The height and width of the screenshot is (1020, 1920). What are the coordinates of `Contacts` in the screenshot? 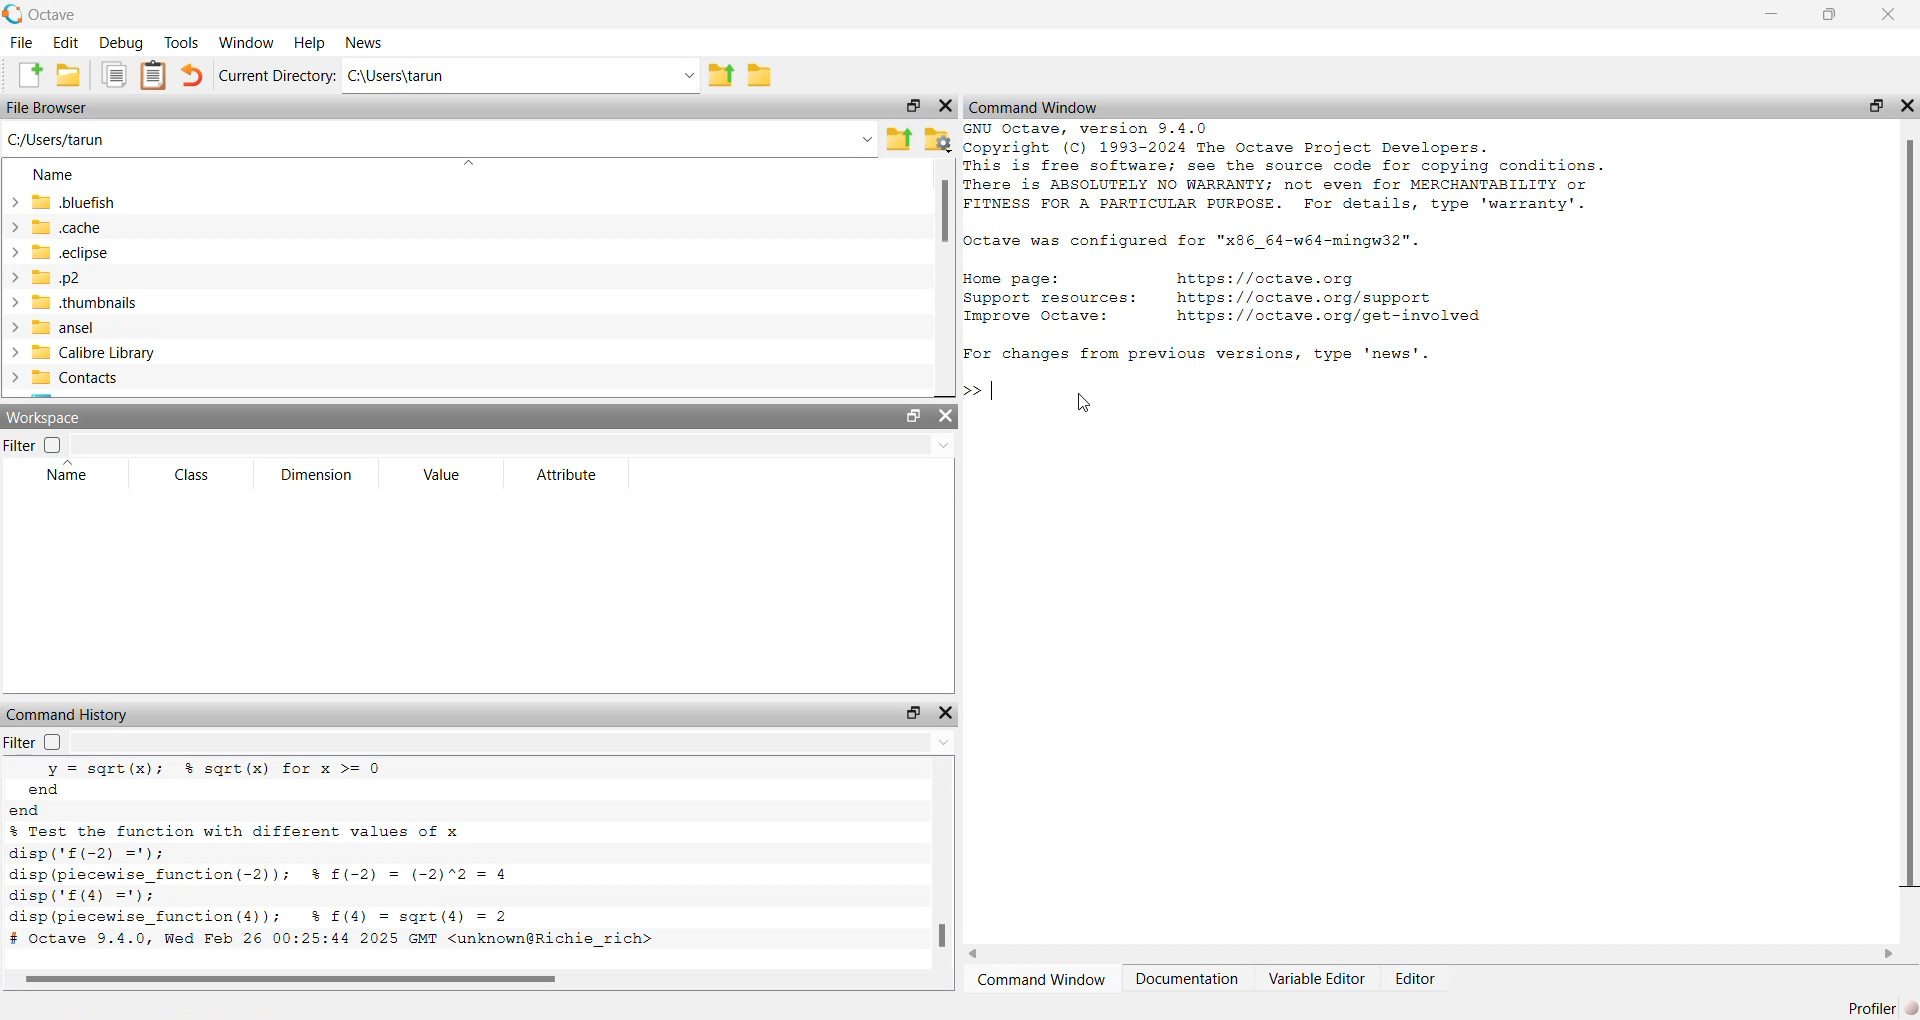 It's located at (72, 378).